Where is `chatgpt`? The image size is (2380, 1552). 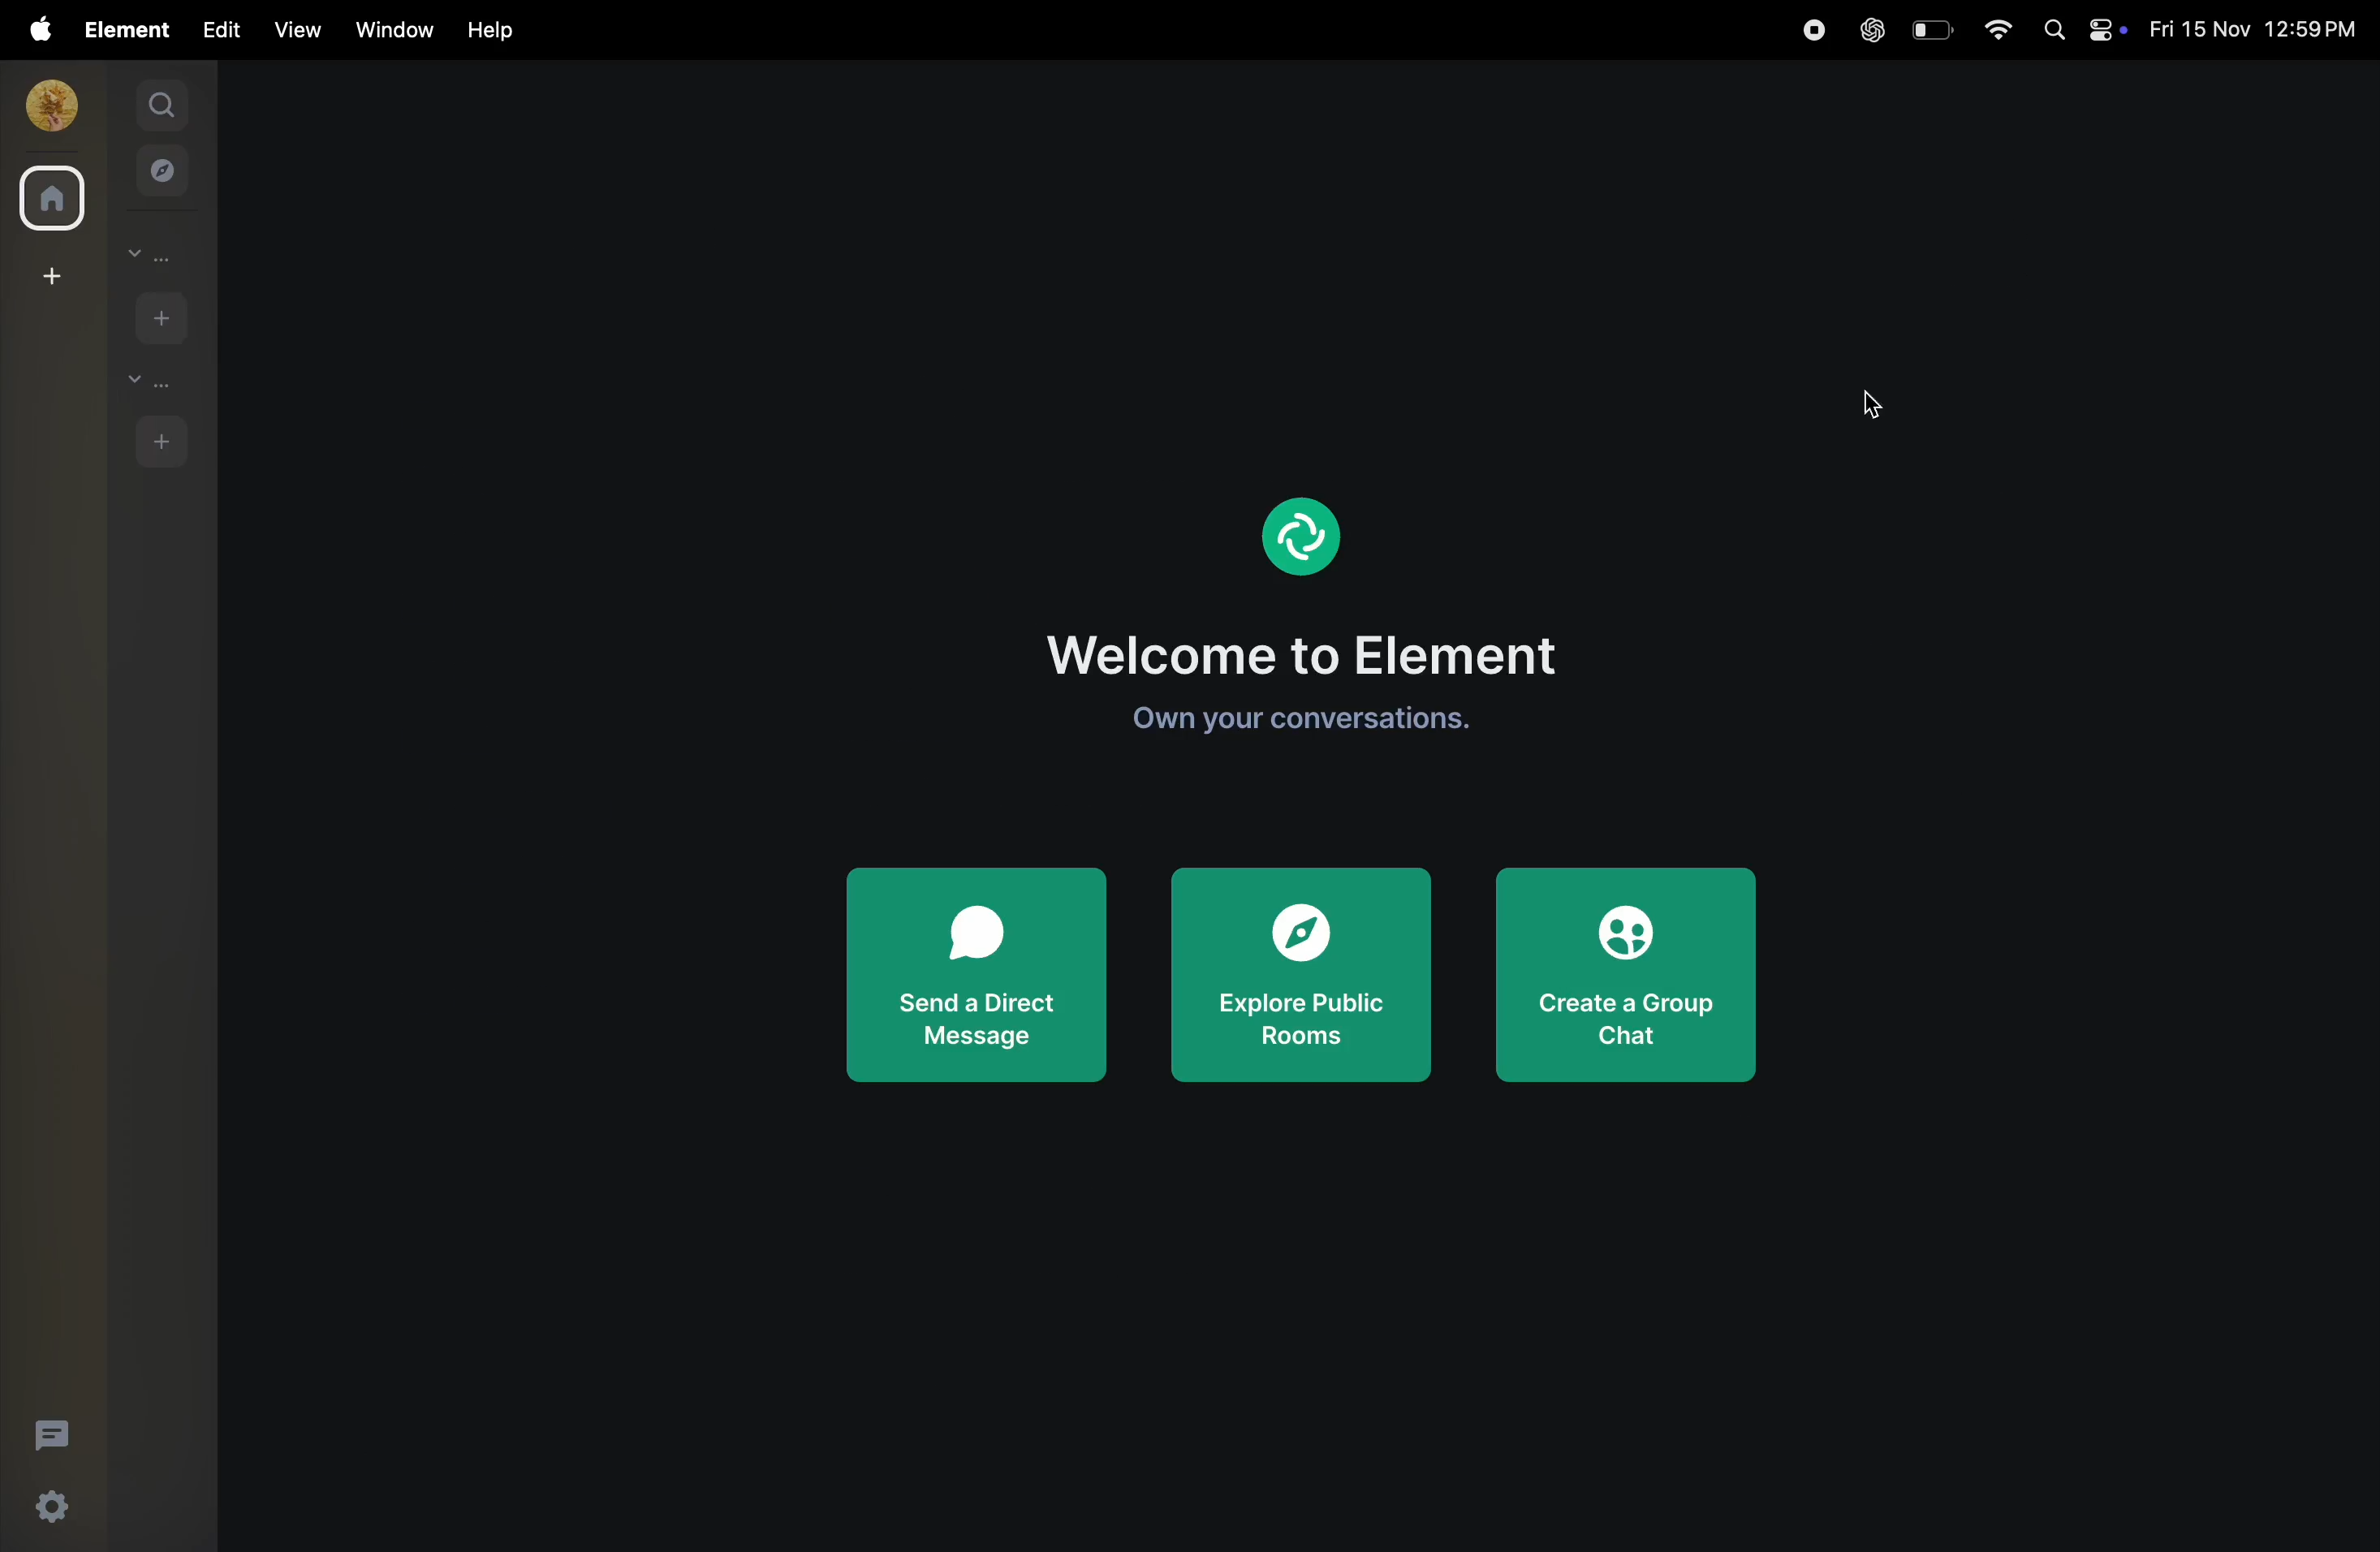 chatgpt is located at coordinates (1869, 31).